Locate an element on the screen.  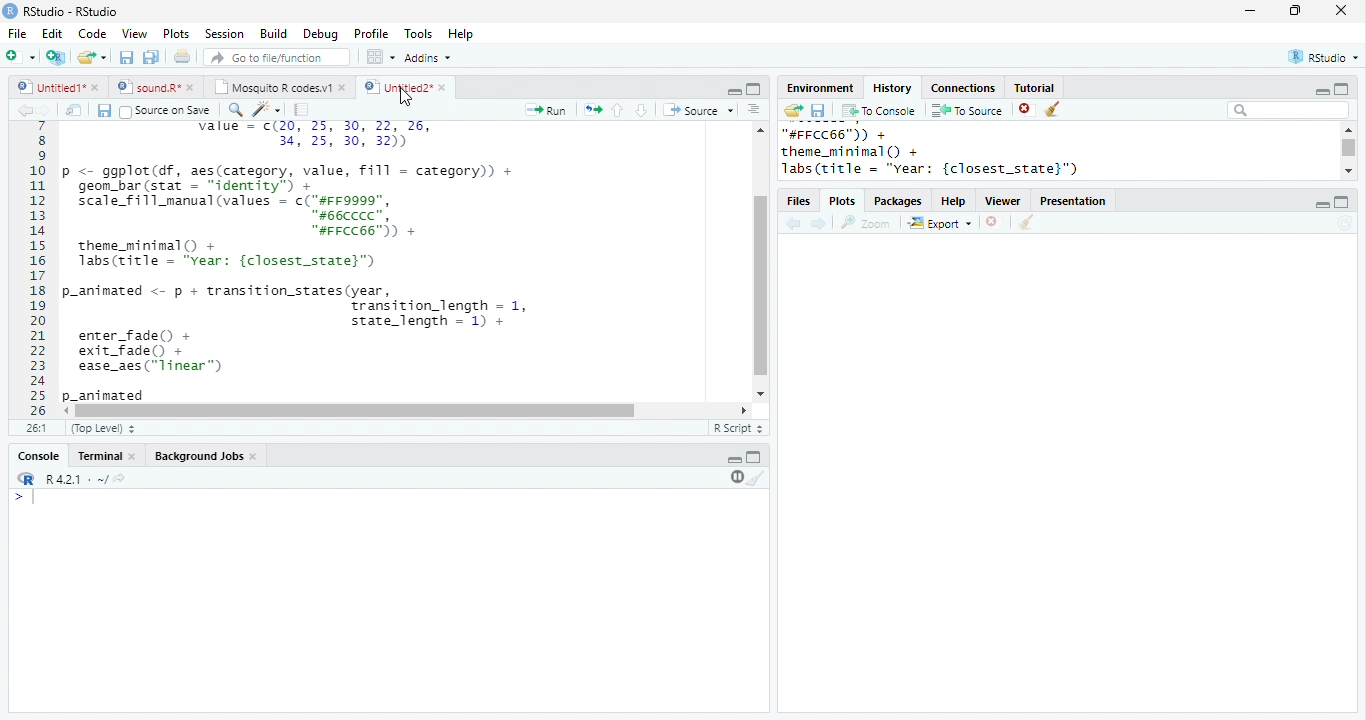
scroll bar is located at coordinates (759, 286).